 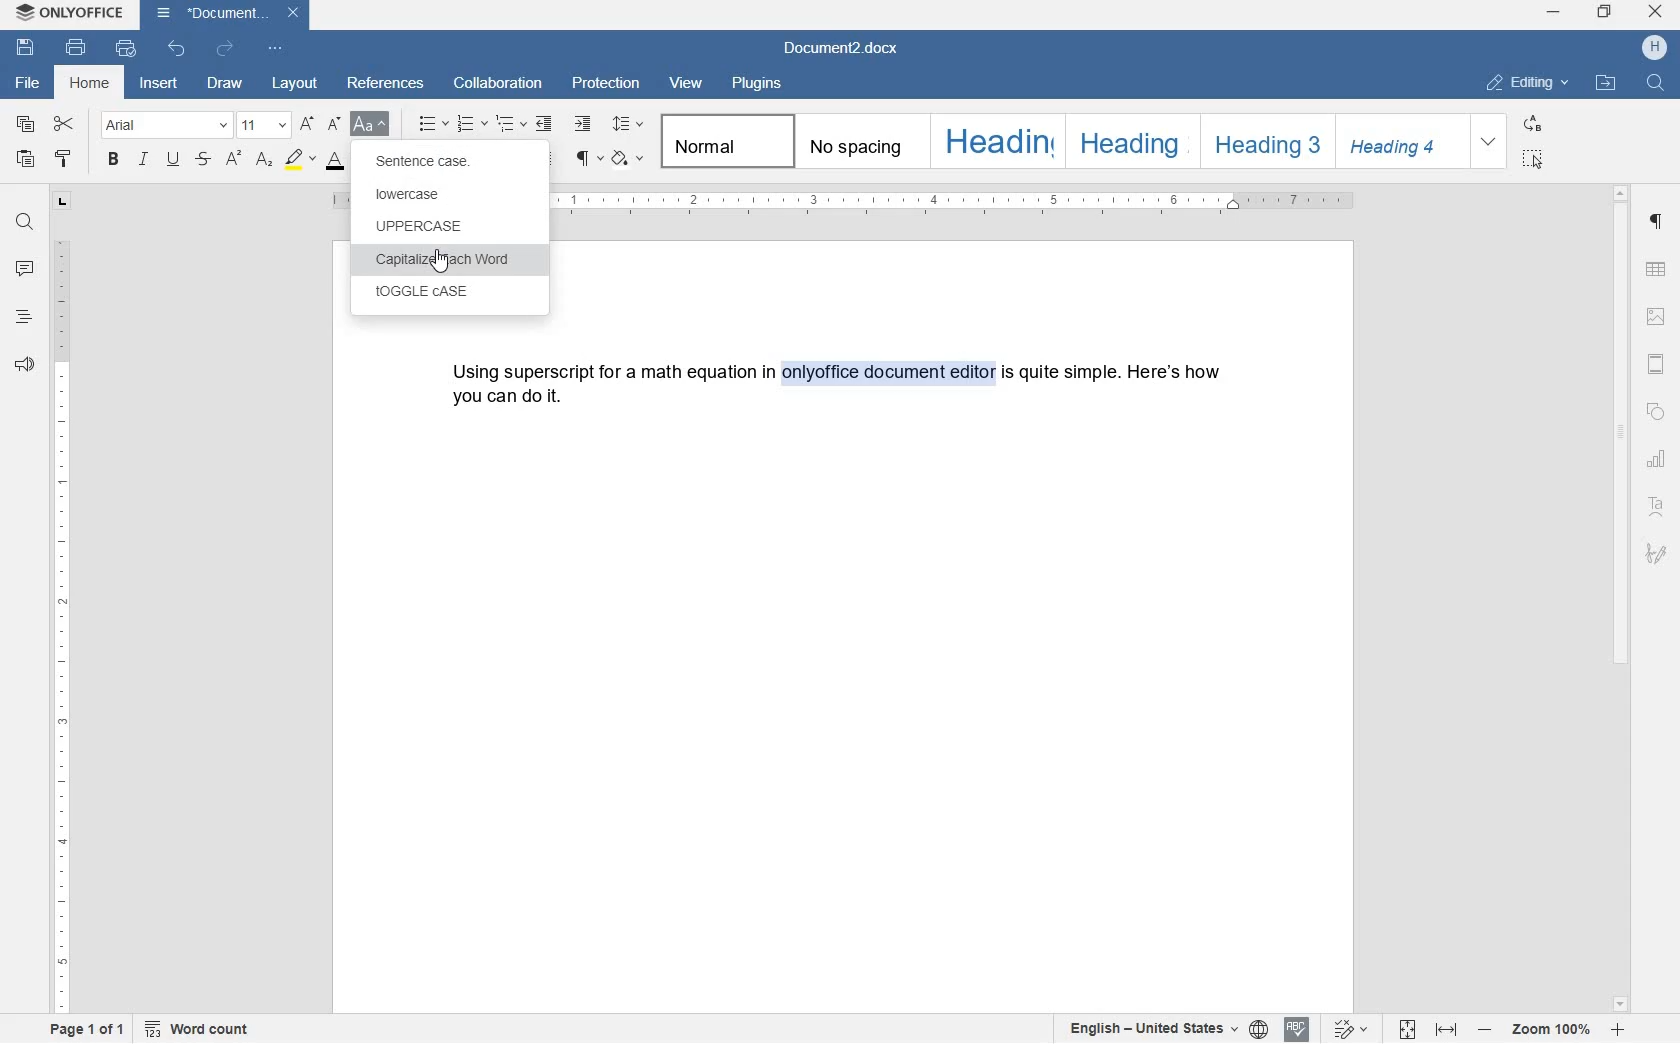 I want to click on cursor, so click(x=439, y=260).